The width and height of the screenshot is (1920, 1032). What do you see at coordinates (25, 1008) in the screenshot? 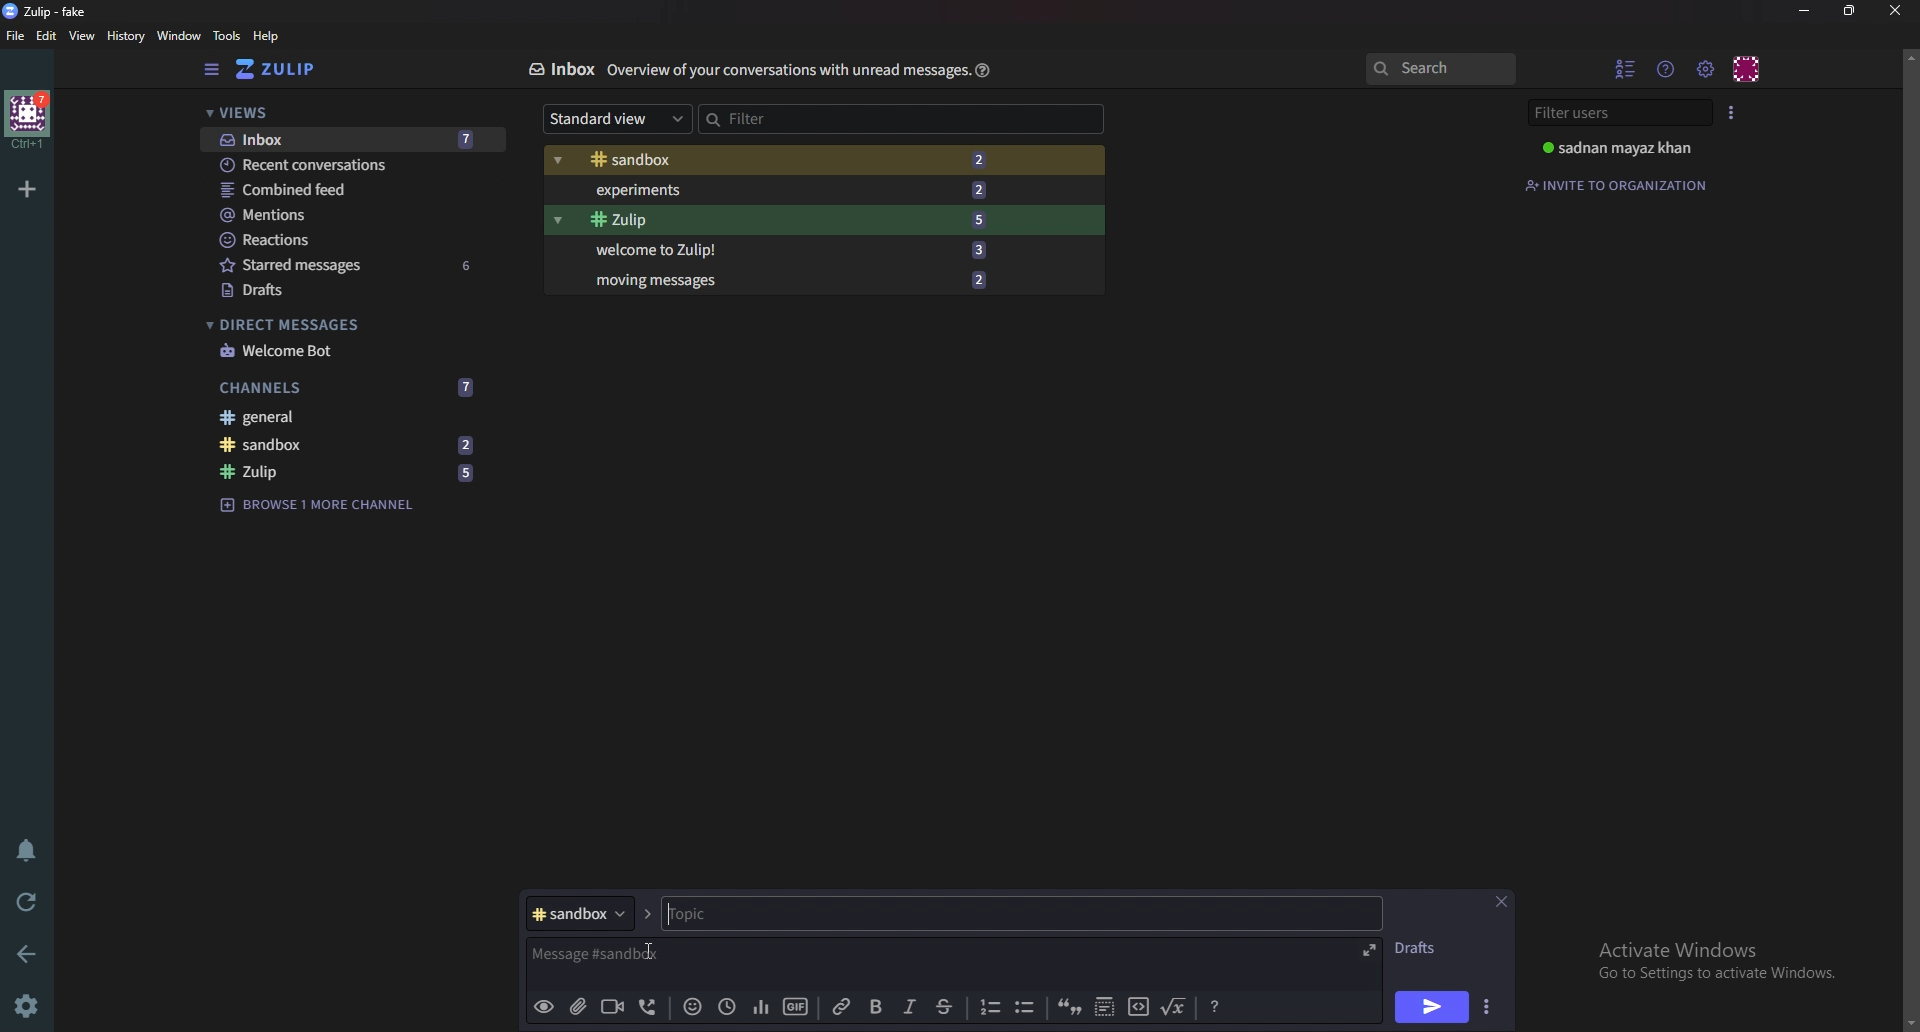
I see `Settings` at bounding box center [25, 1008].